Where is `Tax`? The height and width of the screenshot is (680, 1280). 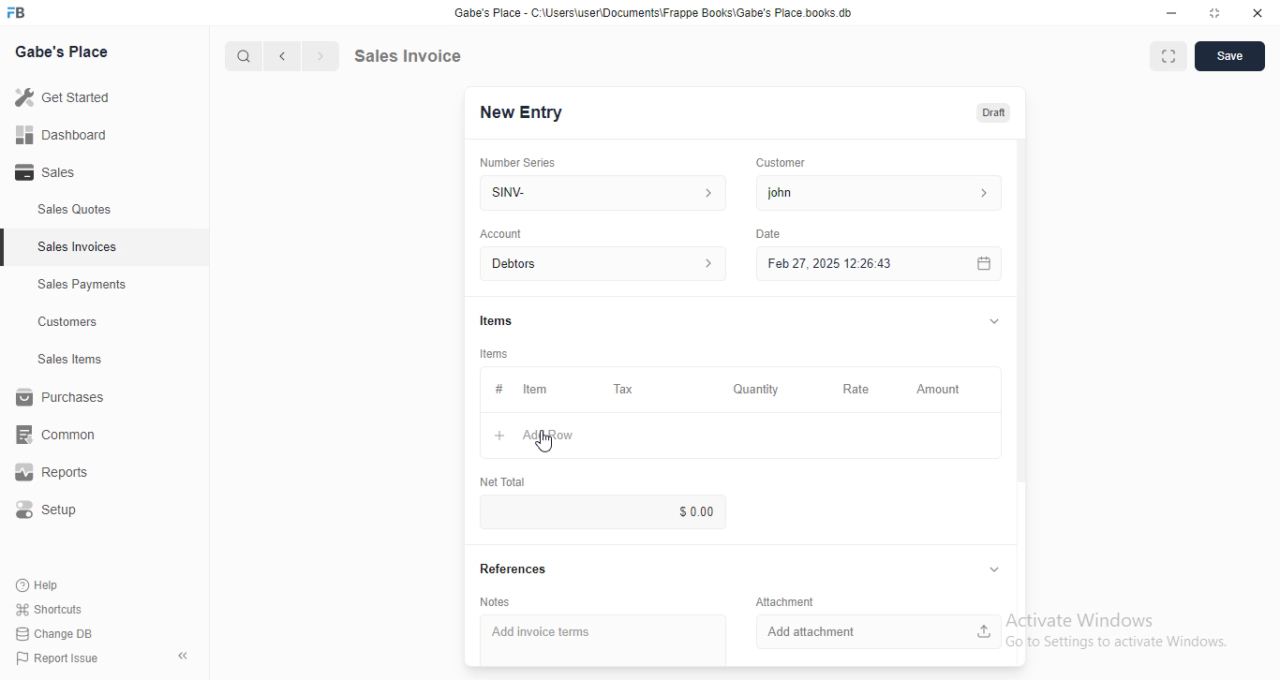 Tax is located at coordinates (628, 388).